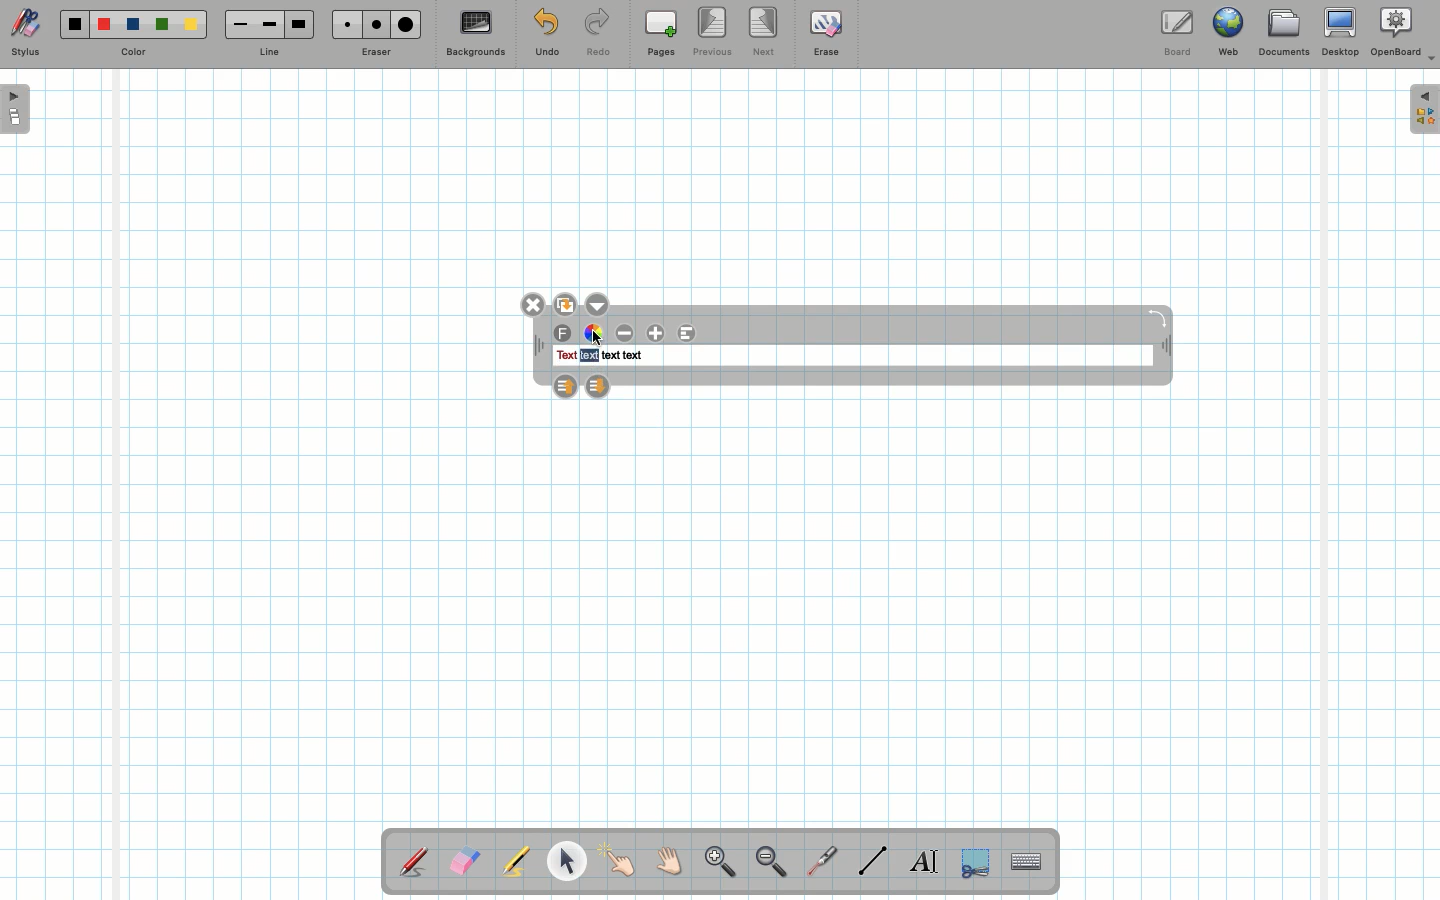 Image resolution: width=1440 pixels, height=900 pixels. I want to click on cursor, so click(597, 339).